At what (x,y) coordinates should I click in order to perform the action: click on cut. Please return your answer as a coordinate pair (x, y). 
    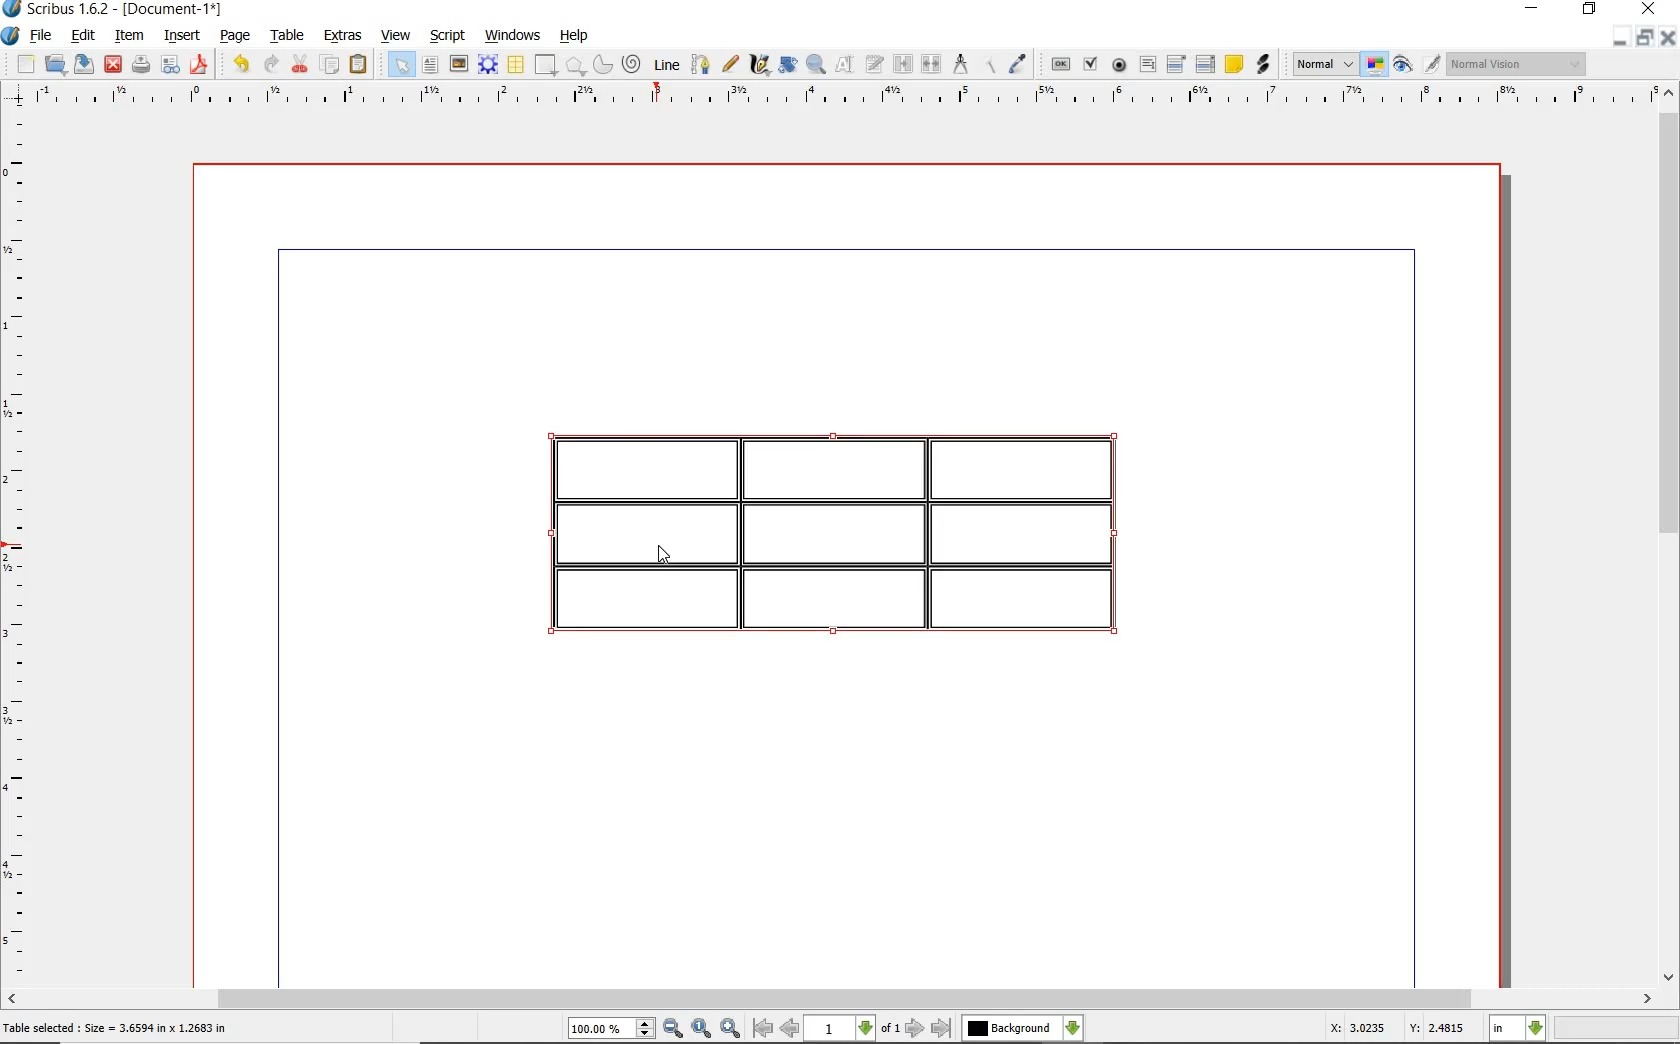
    Looking at the image, I should click on (301, 65).